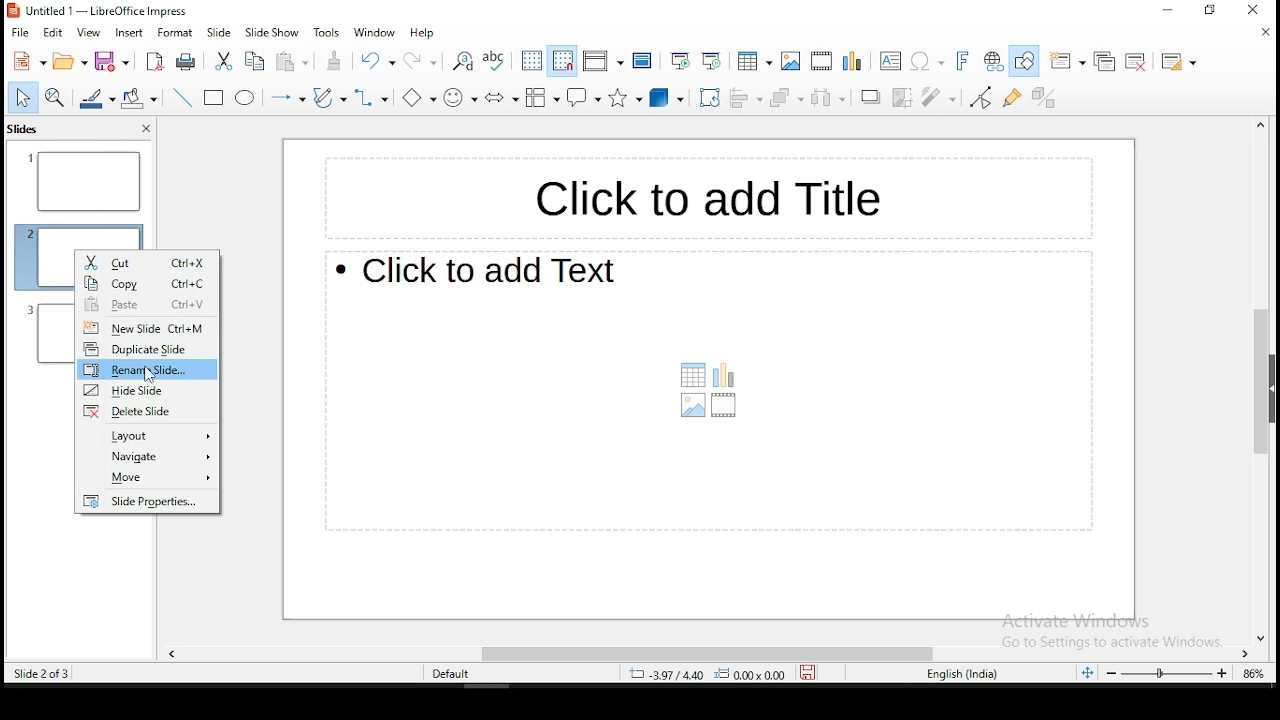 This screenshot has height=720, width=1280. What do you see at coordinates (584, 97) in the screenshot?
I see `callout shape` at bounding box center [584, 97].